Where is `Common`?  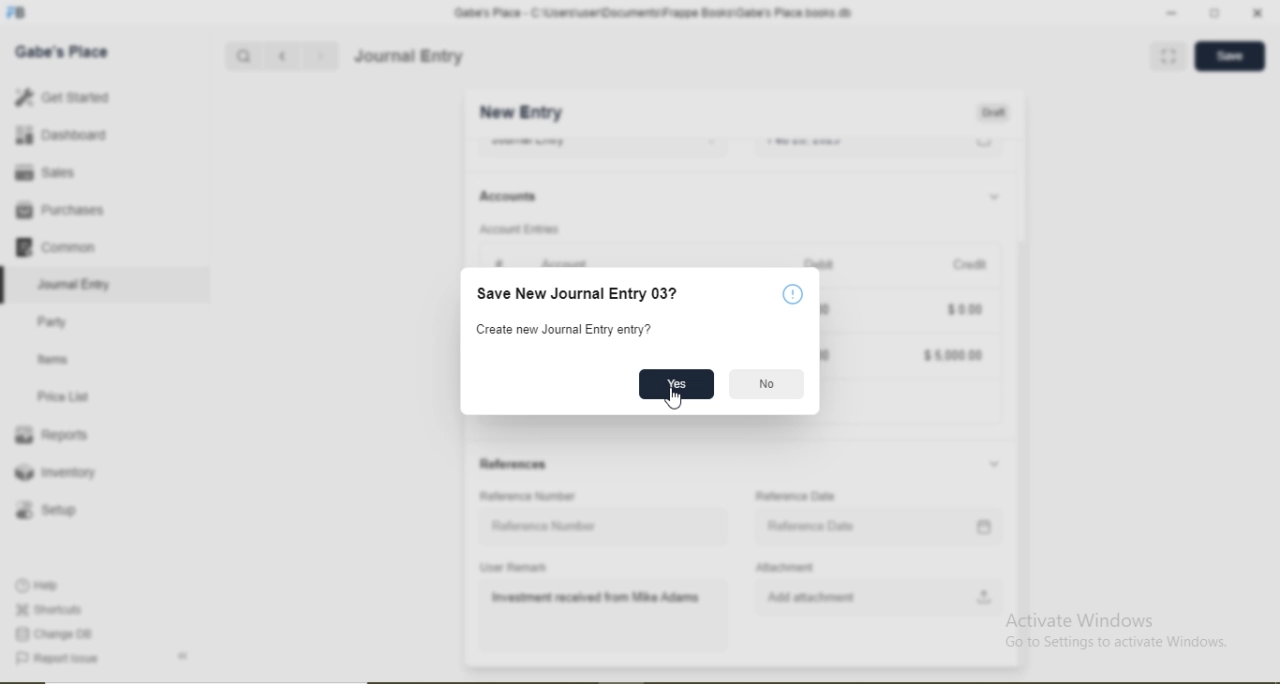 Common is located at coordinates (54, 246).